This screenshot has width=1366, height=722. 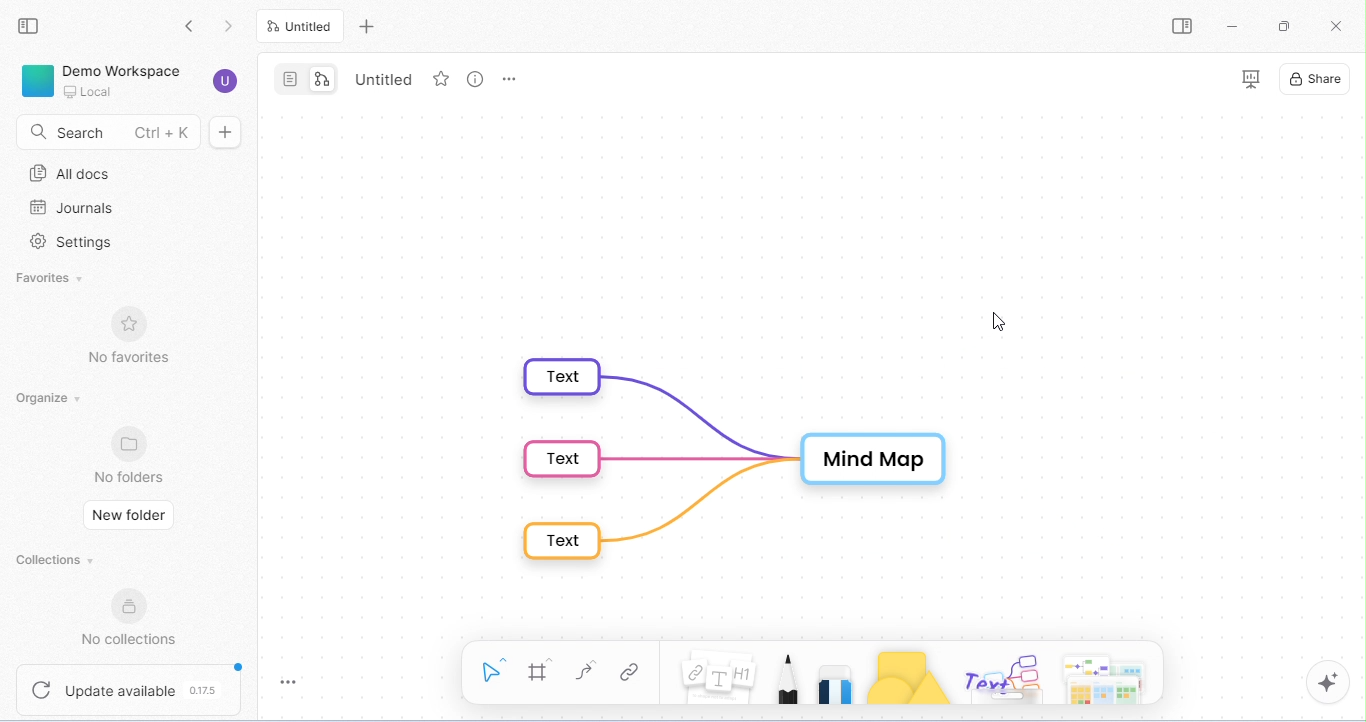 What do you see at coordinates (1282, 26) in the screenshot?
I see `maximize` at bounding box center [1282, 26].